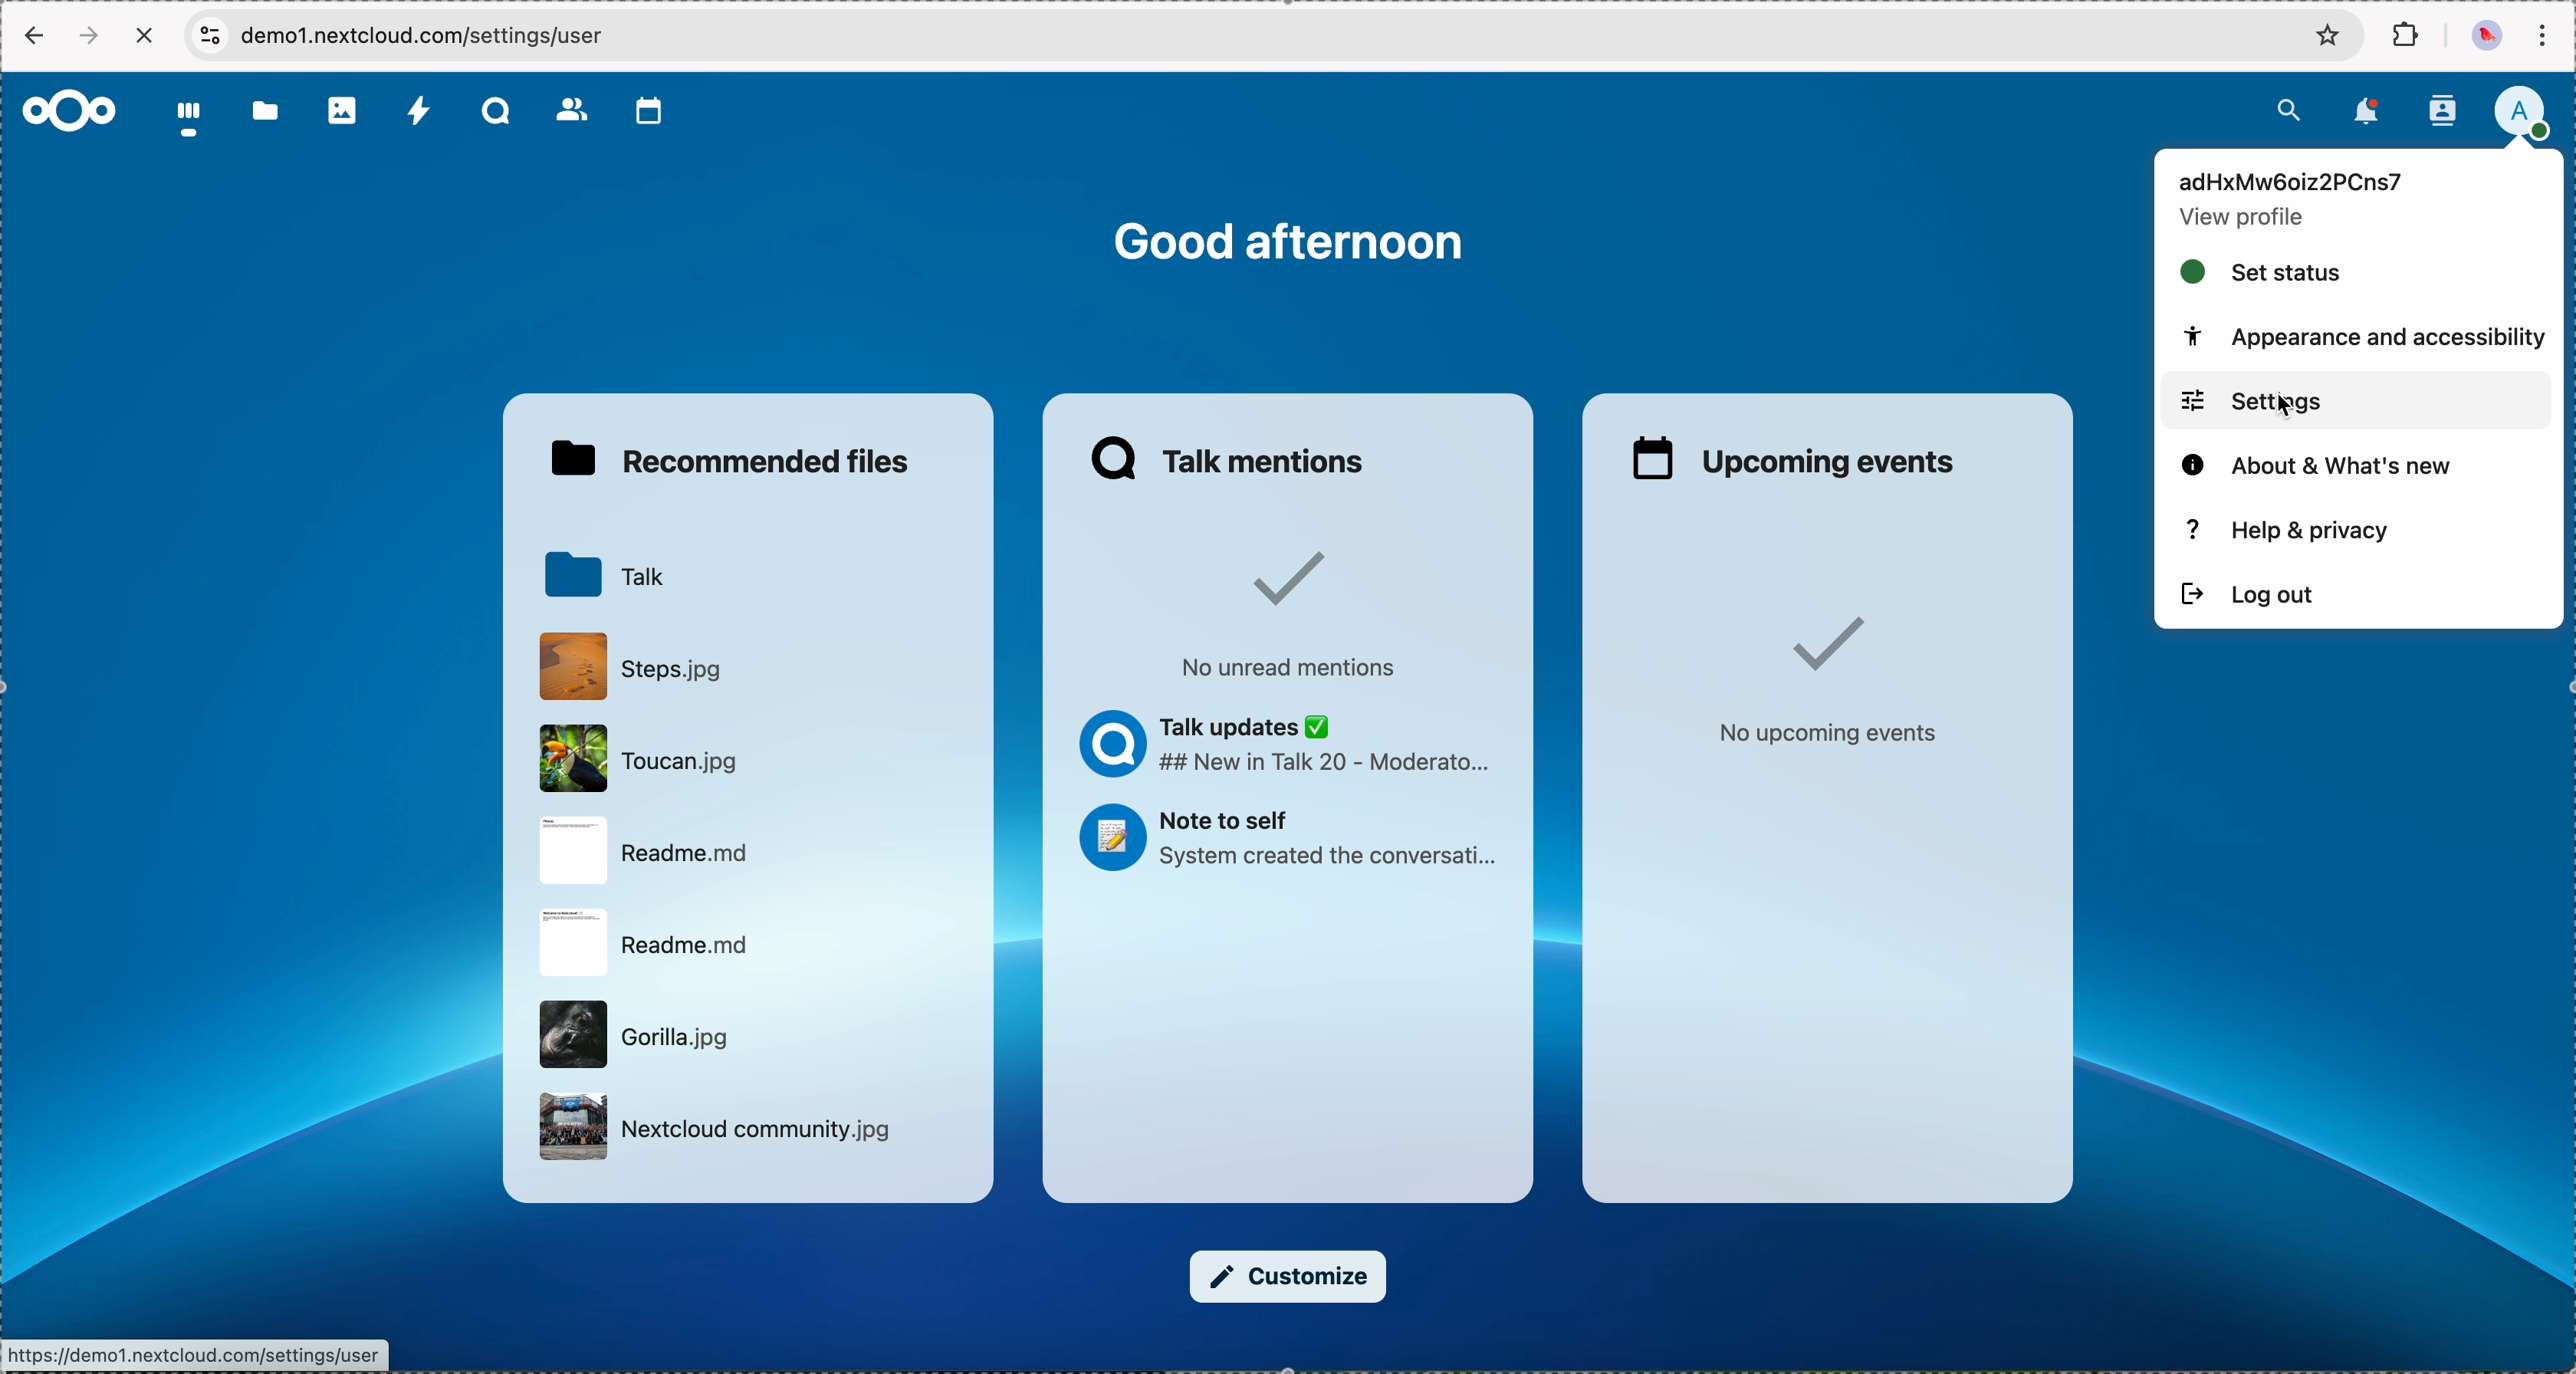  What do you see at coordinates (721, 1129) in the screenshot?
I see `file` at bounding box center [721, 1129].